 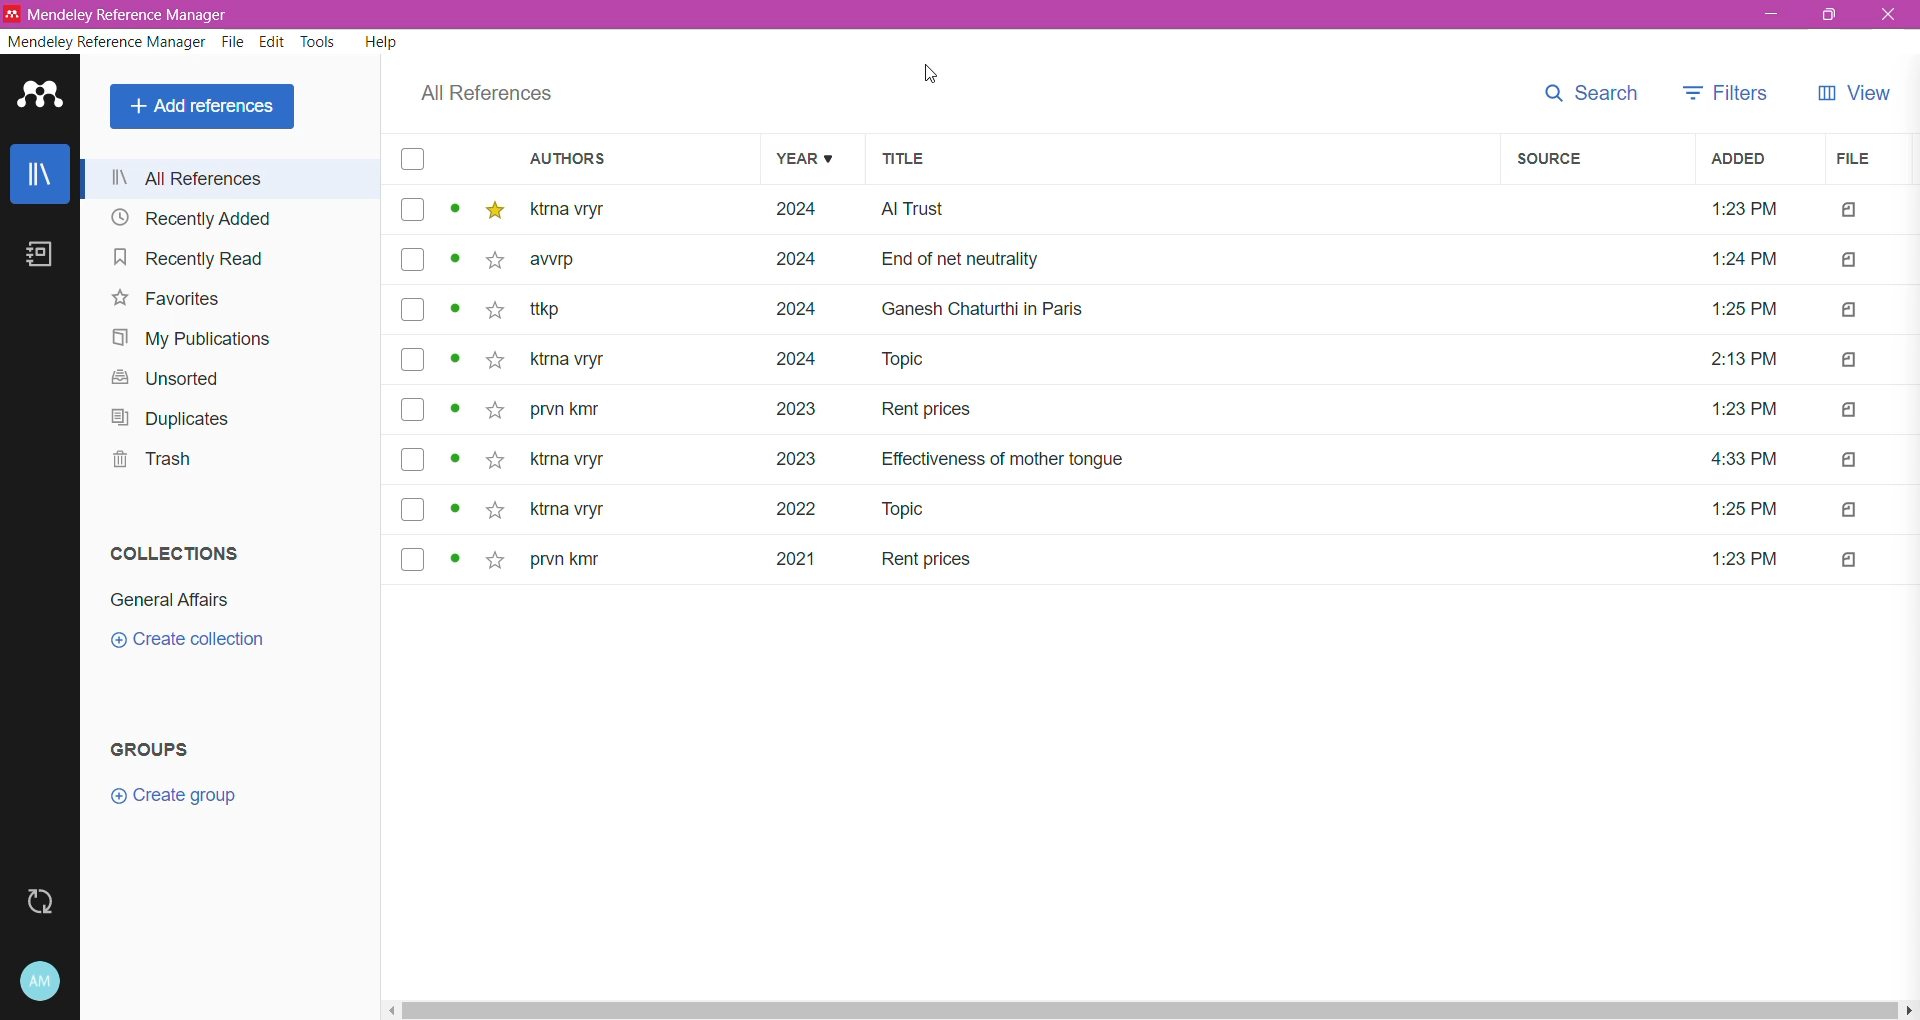 What do you see at coordinates (192, 218) in the screenshot?
I see `Recently Added` at bounding box center [192, 218].